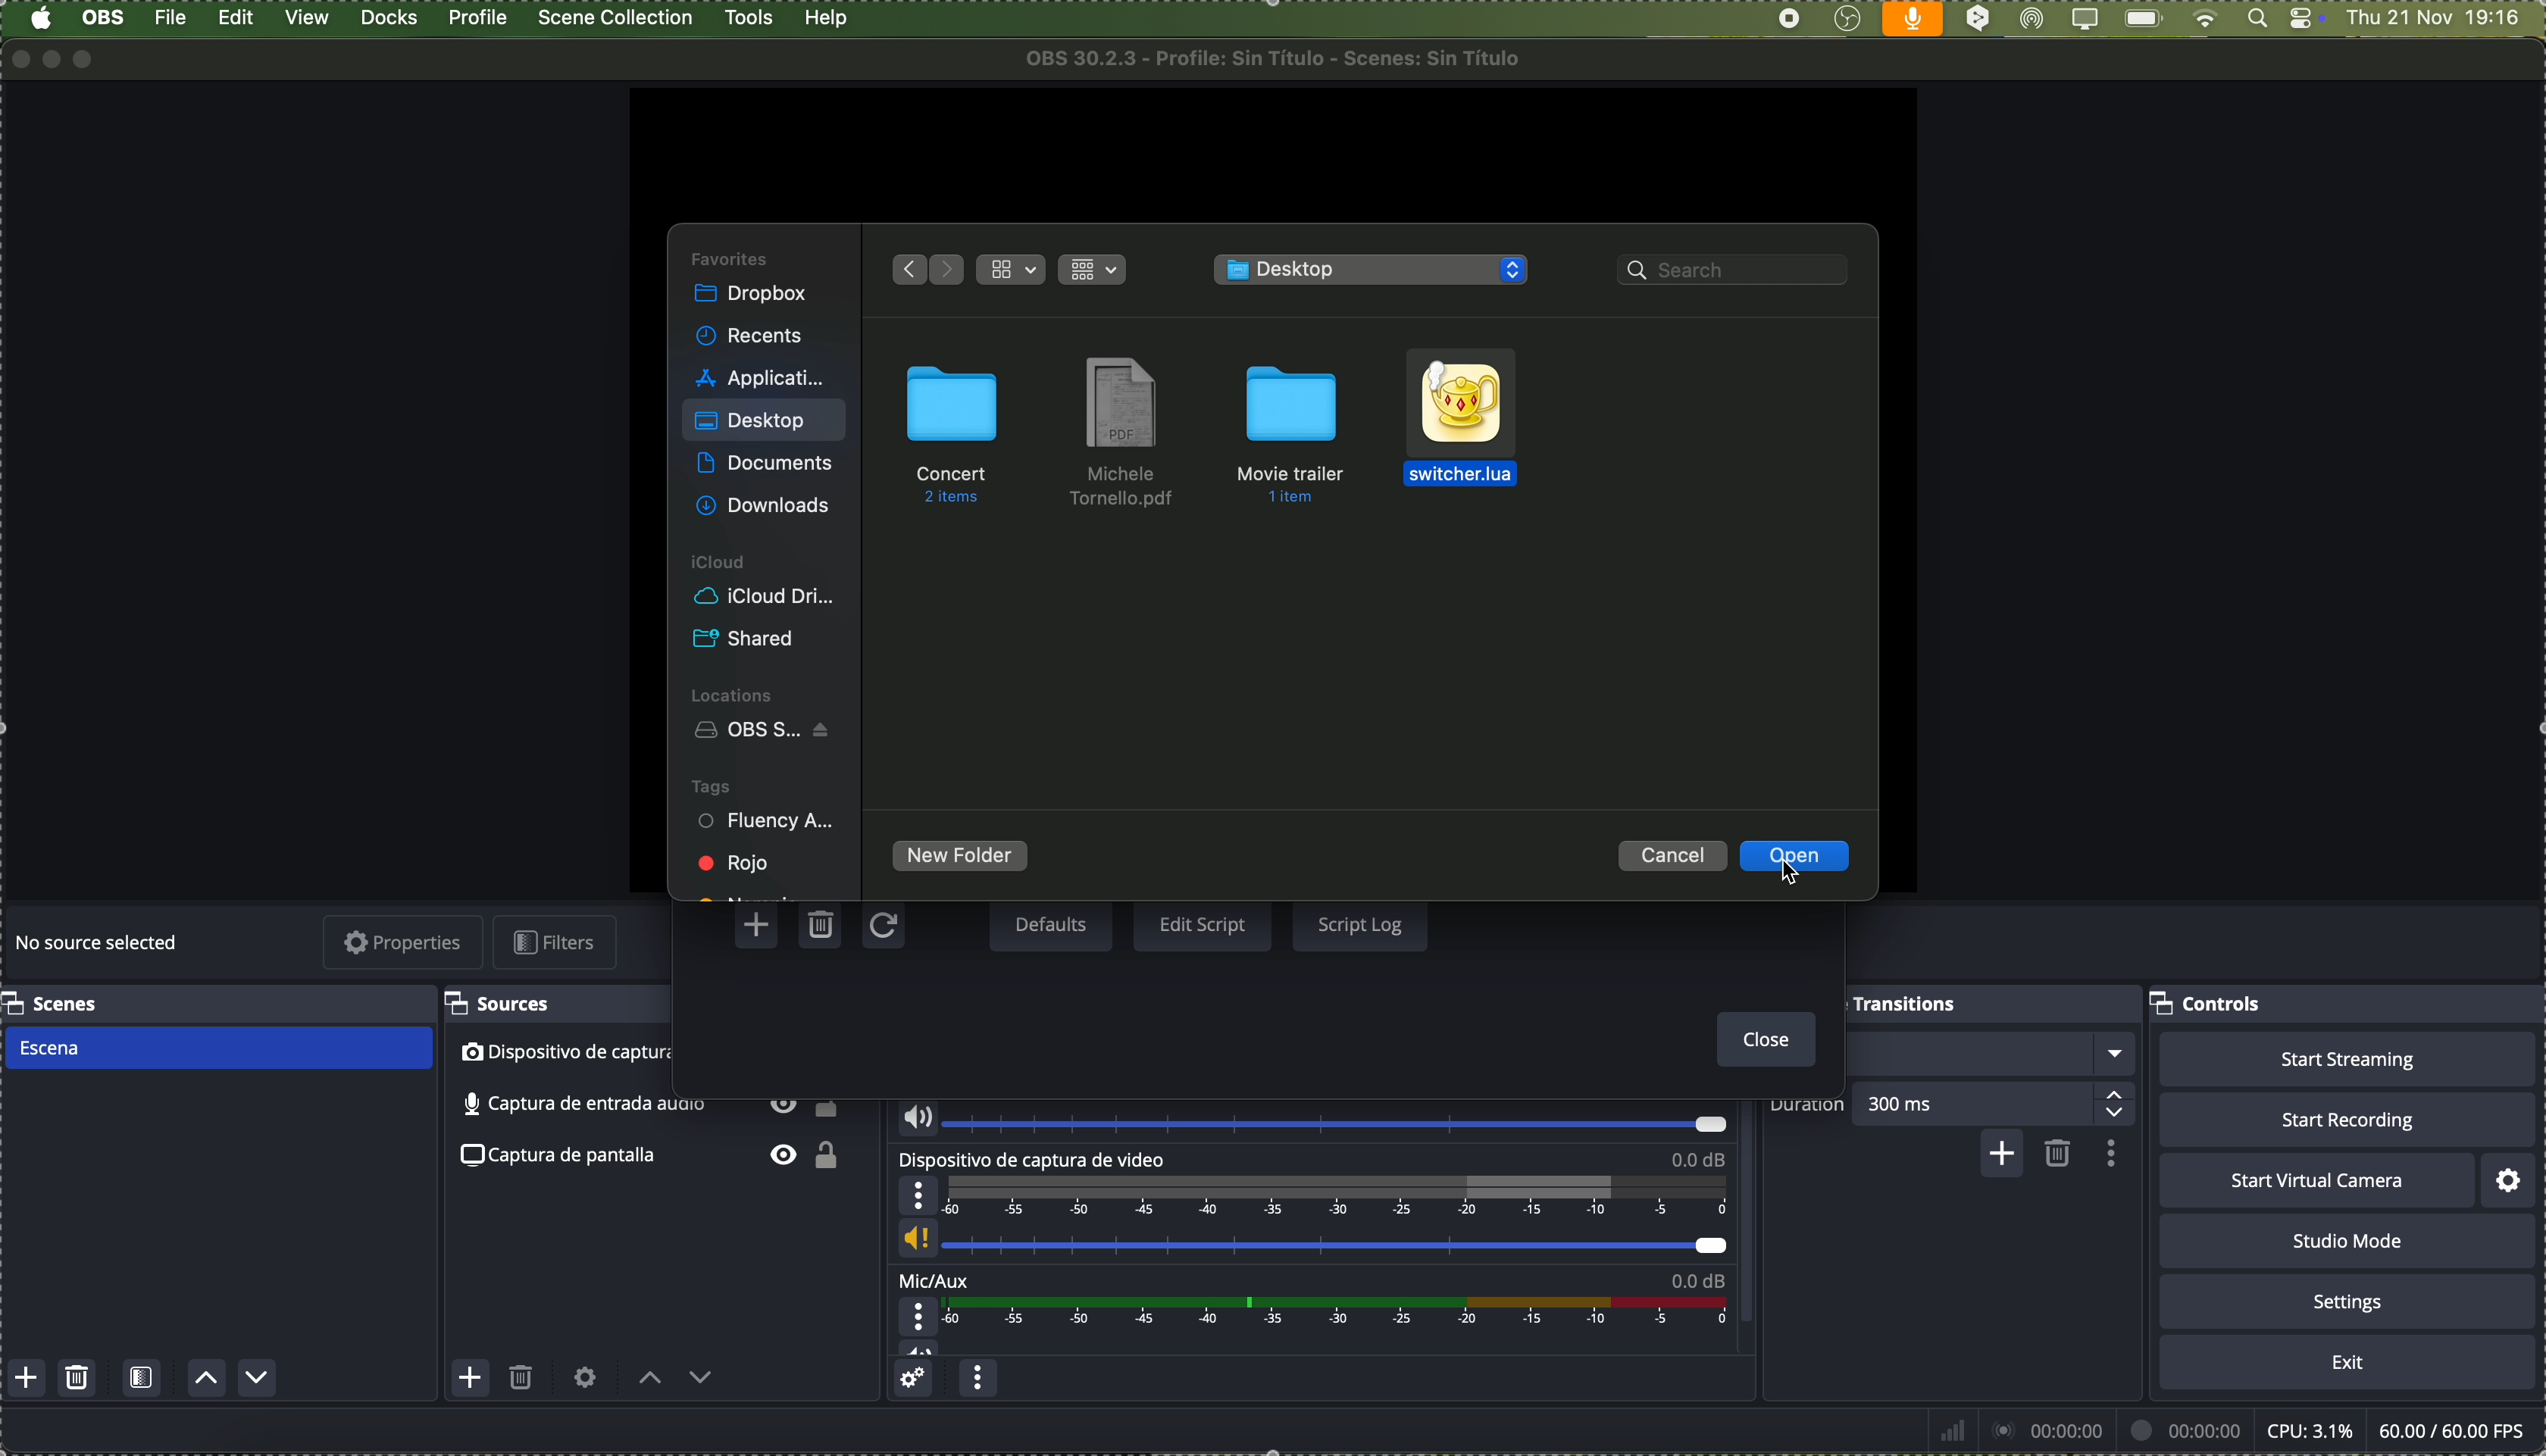 Image resolution: width=2546 pixels, height=1456 pixels. Describe the element at coordinates (827, 19) in the screenshot. I see `help` at that location.